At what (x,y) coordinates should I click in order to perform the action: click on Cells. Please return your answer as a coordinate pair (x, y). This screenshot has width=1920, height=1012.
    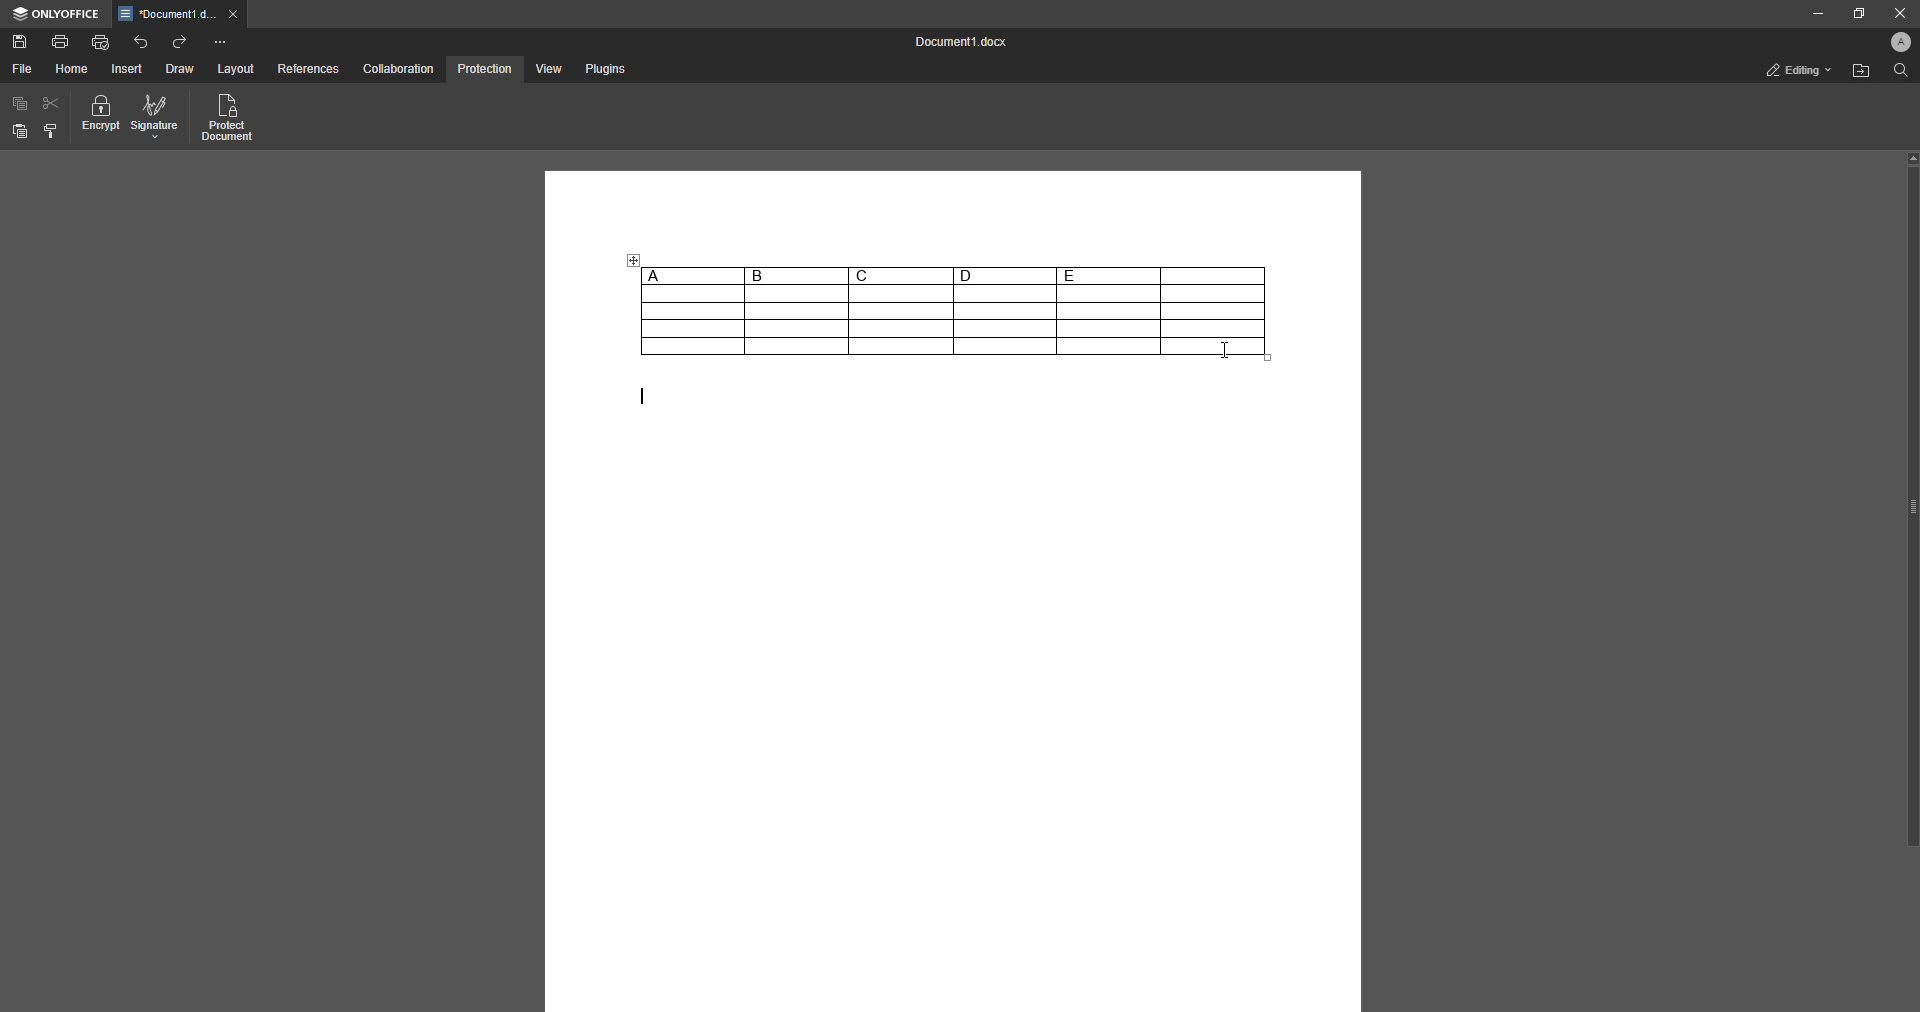
    Looking at the image, I should click on (892, 322).